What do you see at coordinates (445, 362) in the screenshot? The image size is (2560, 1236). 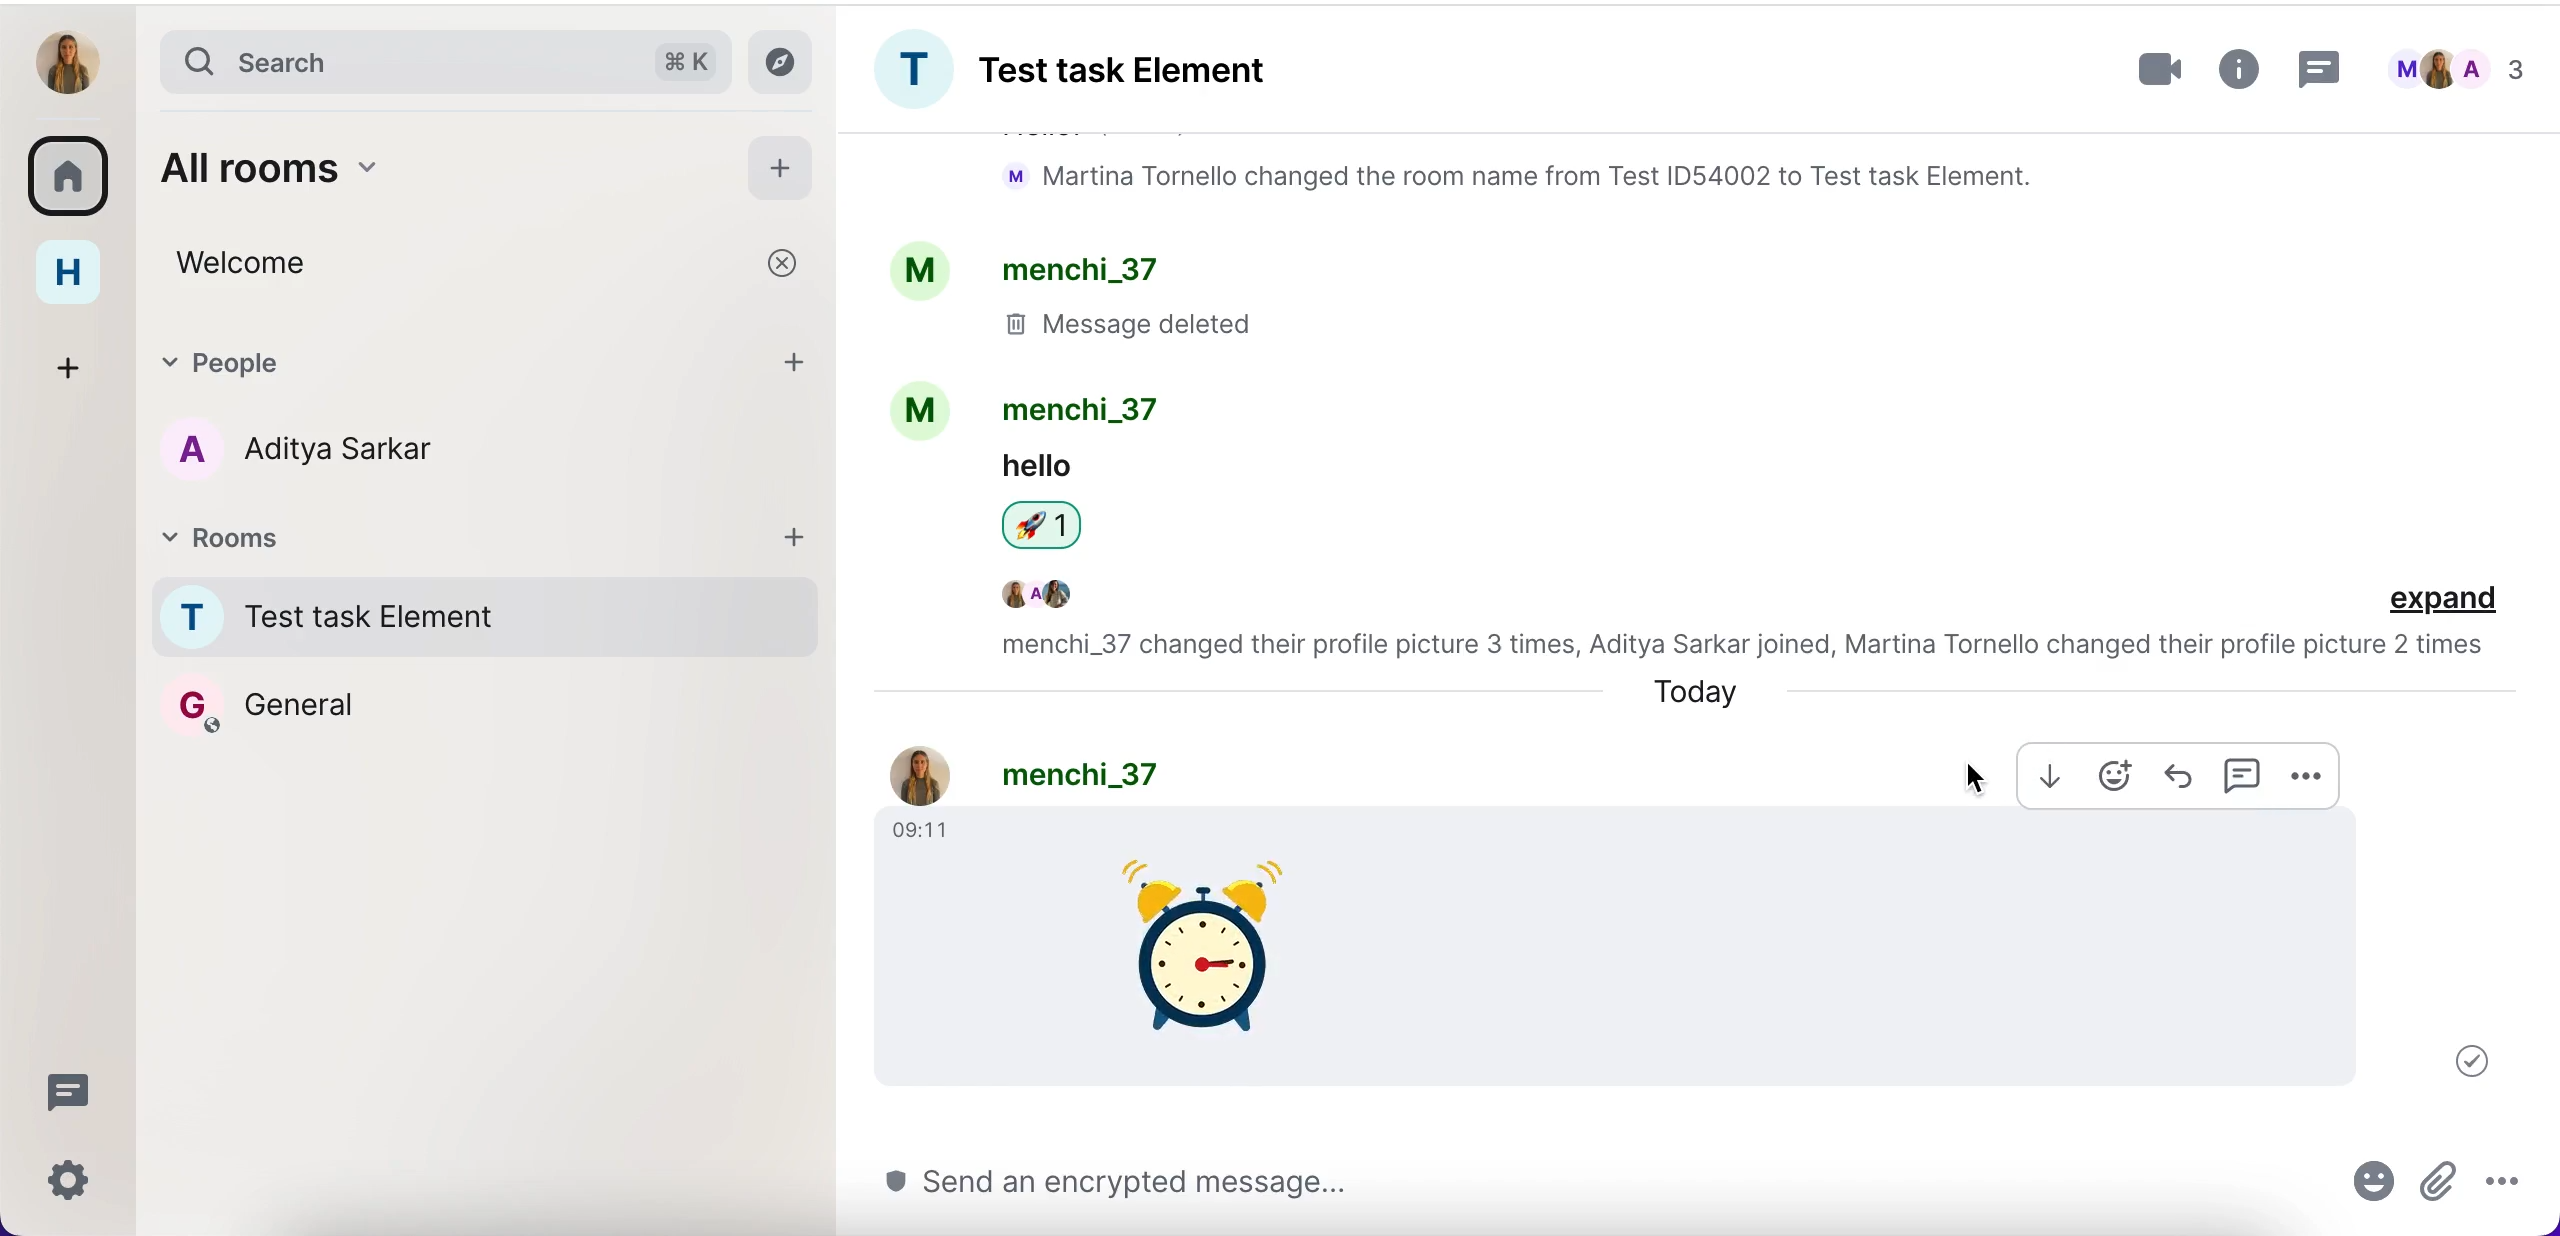 I see `people` at bounding box center [445, 362].